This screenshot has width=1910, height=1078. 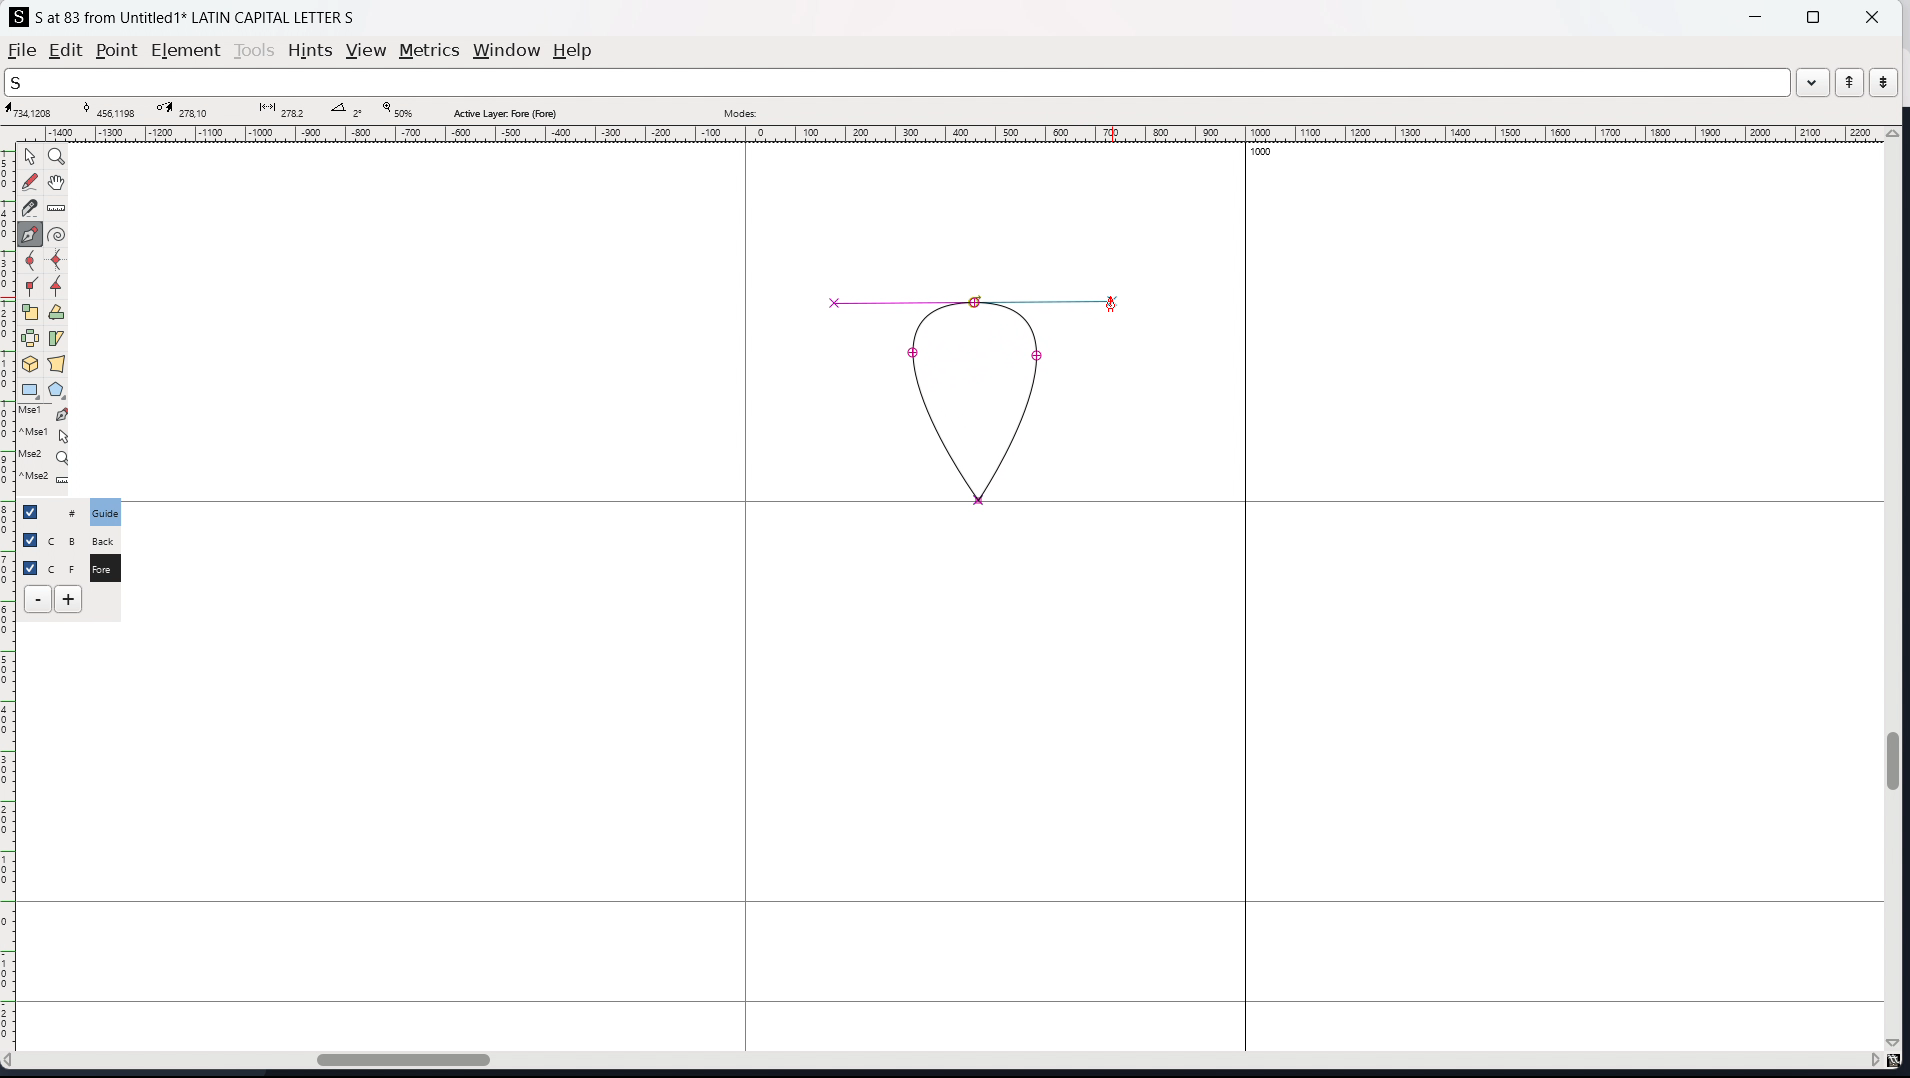 What do you see at coordinates (1813, 16) in the screenshot?
I see `maximize` at bounding box center [1813, 16].